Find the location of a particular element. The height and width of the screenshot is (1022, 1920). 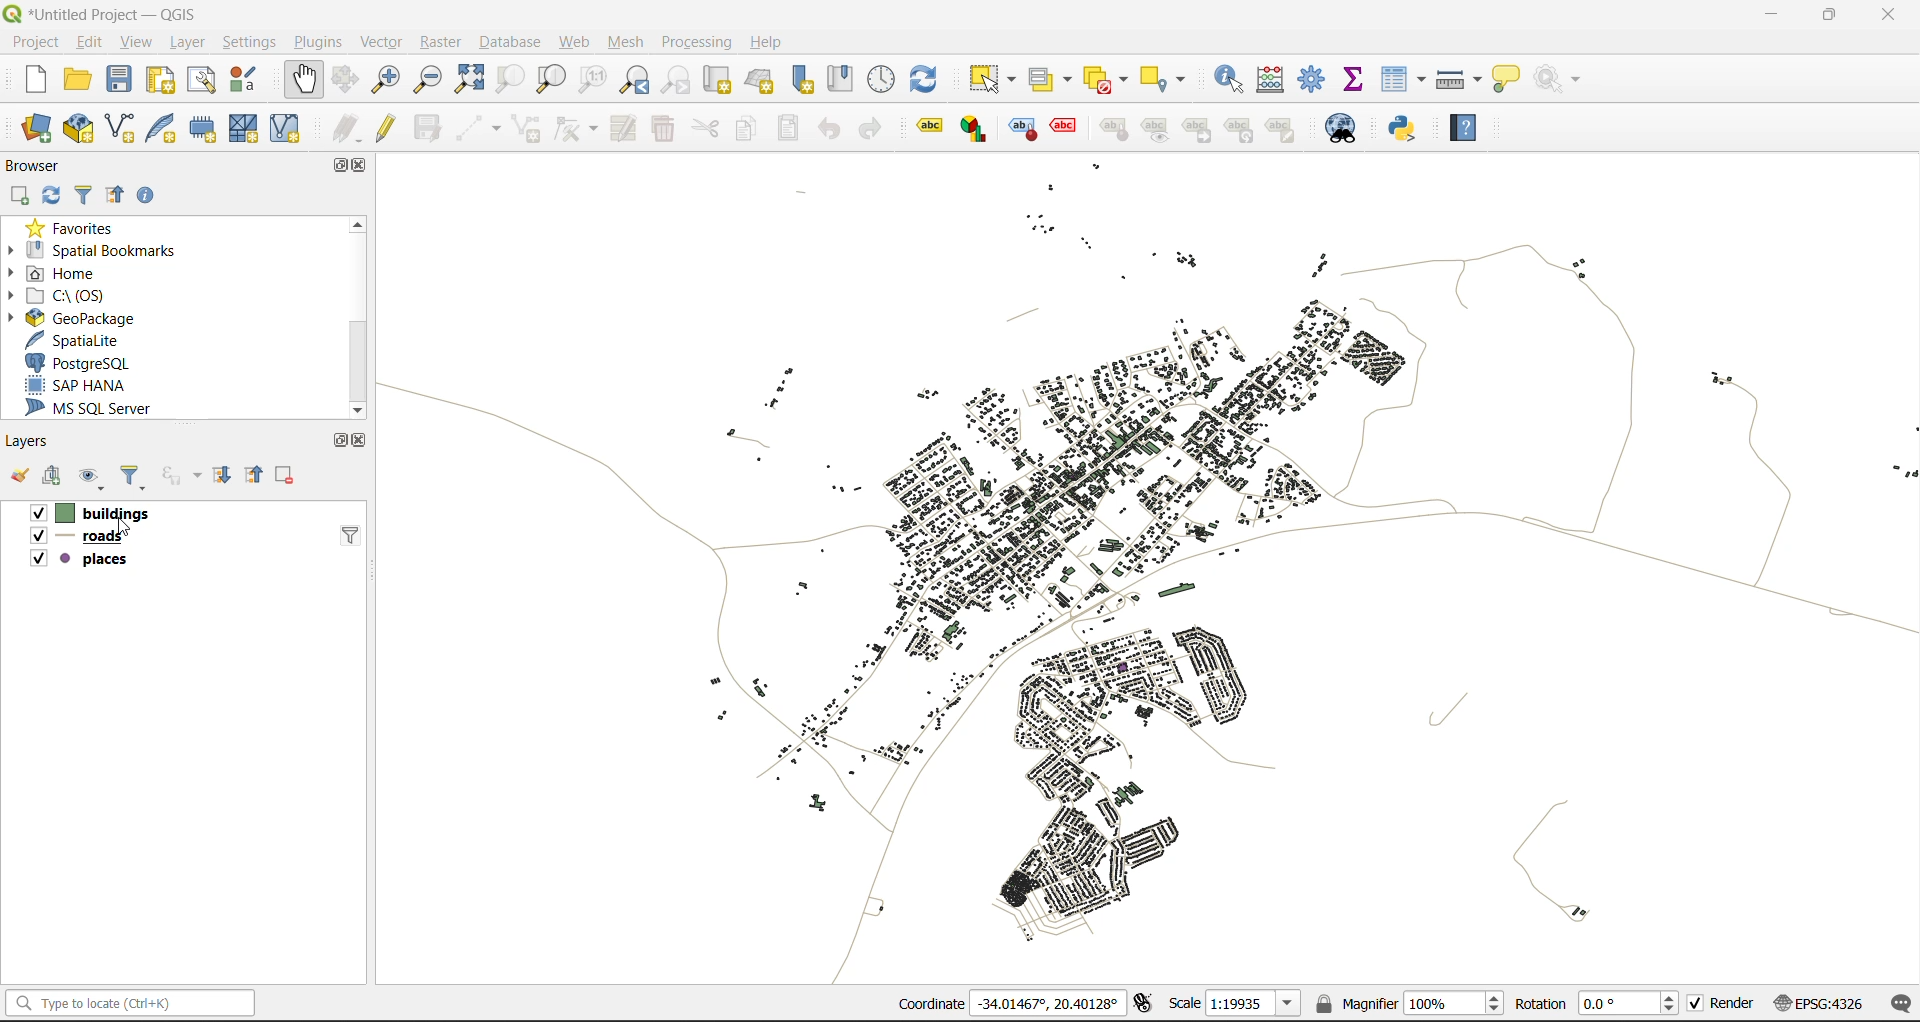

log messages is located at coordinates (1902, 1006).